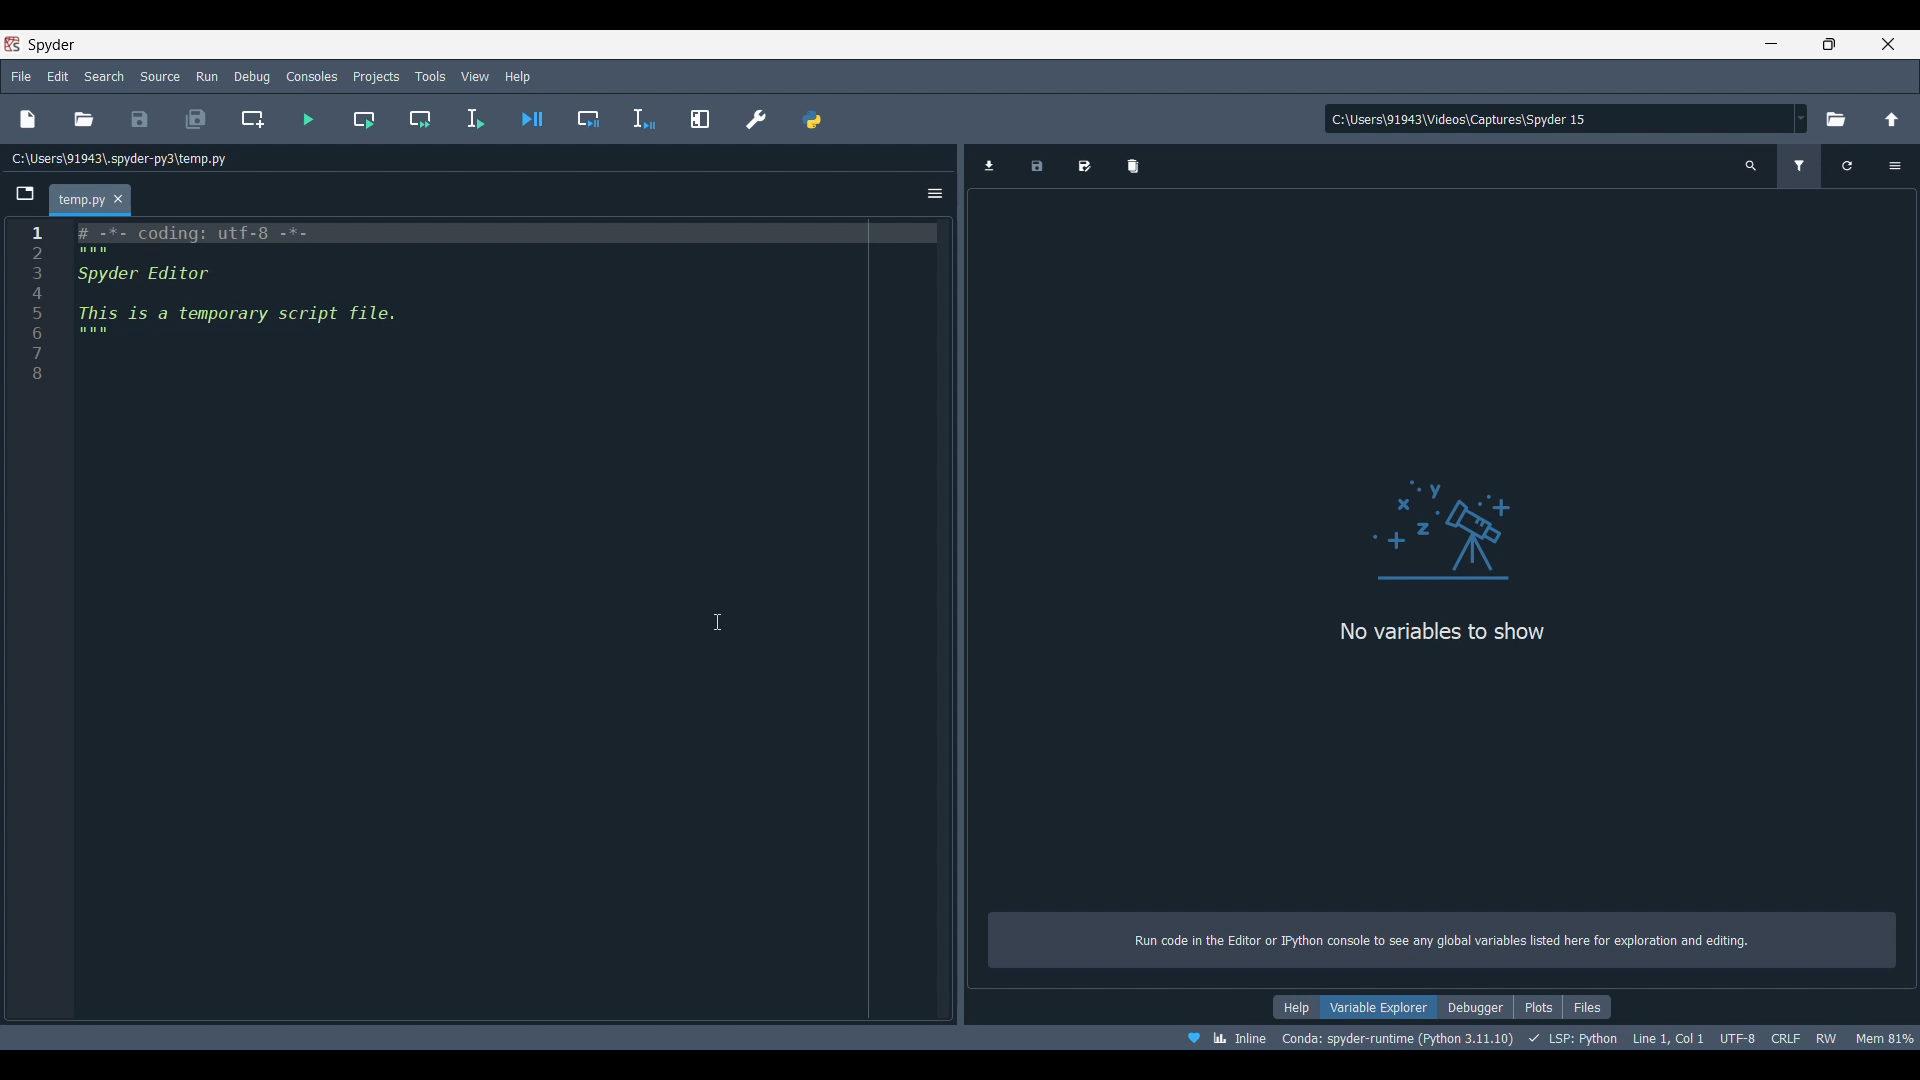 The width and height of the screenshot is (1920, 1080). Describe the element at coordinates (308, 119) in the screenshot. I see `Run file` at that location.